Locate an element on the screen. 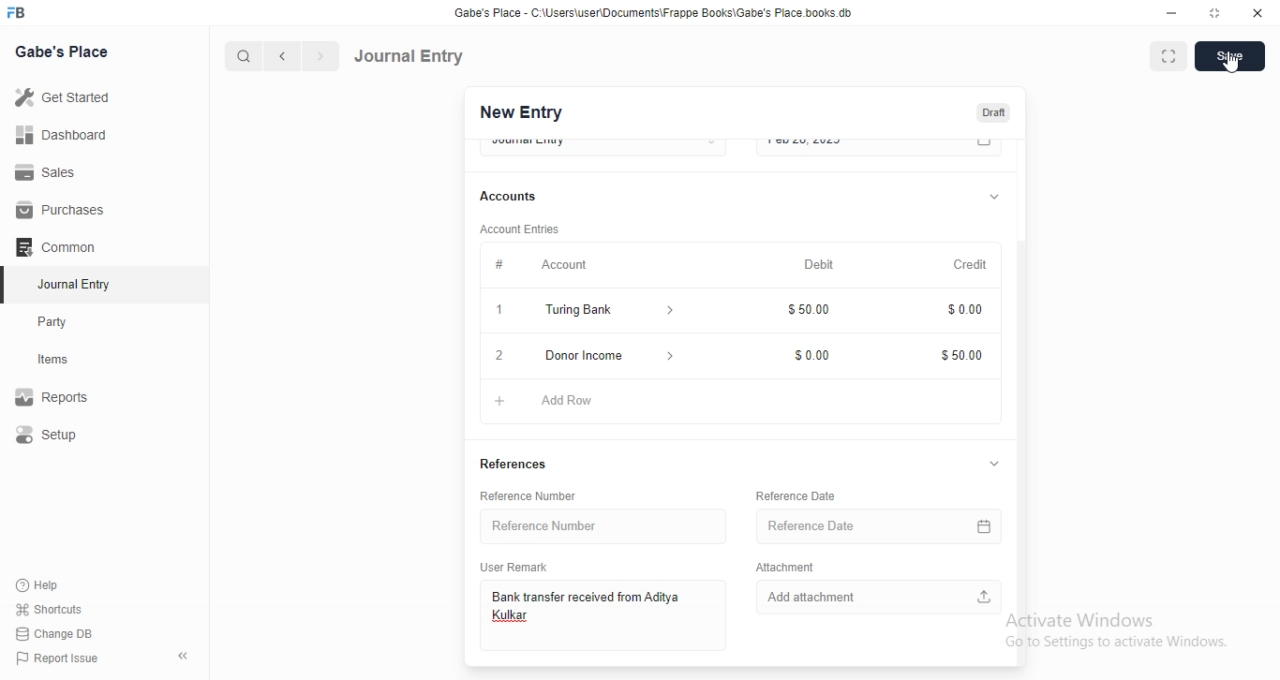 The width and height of the screenshot is (1280, 680). search is located at coordinates (245, 56).